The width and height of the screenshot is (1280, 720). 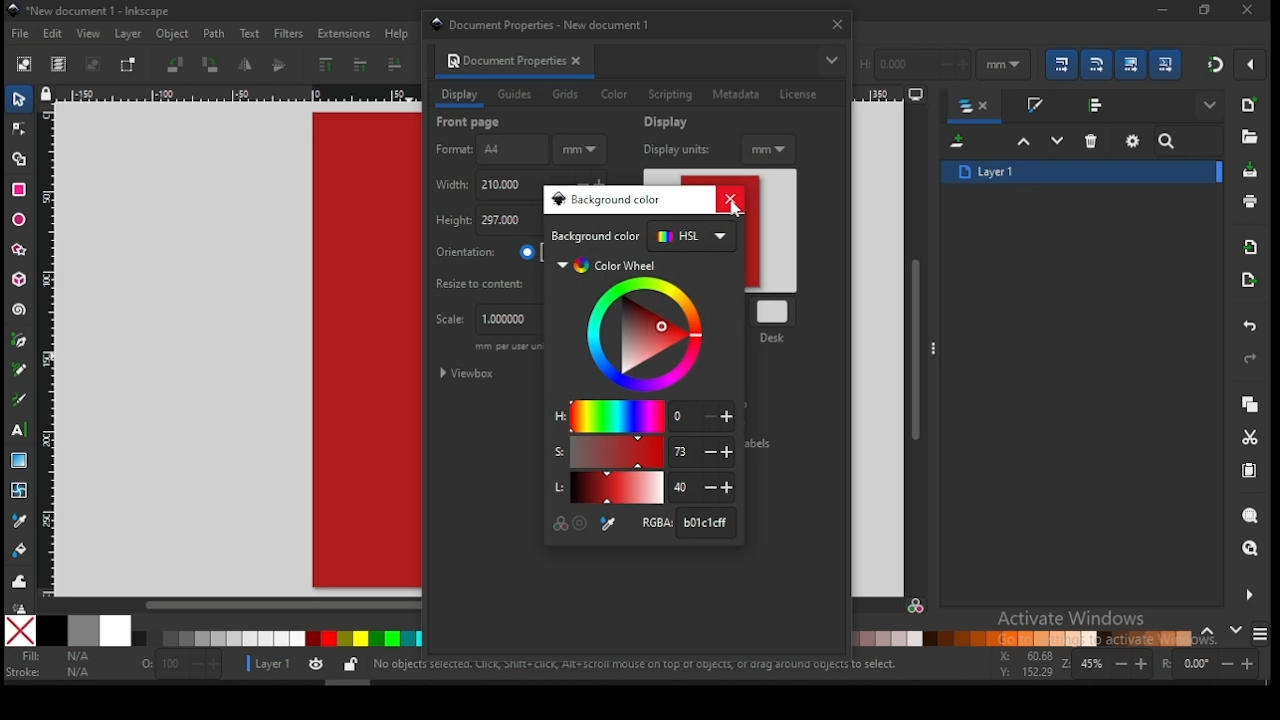 I want to click on license, so click(x=797, y=95).